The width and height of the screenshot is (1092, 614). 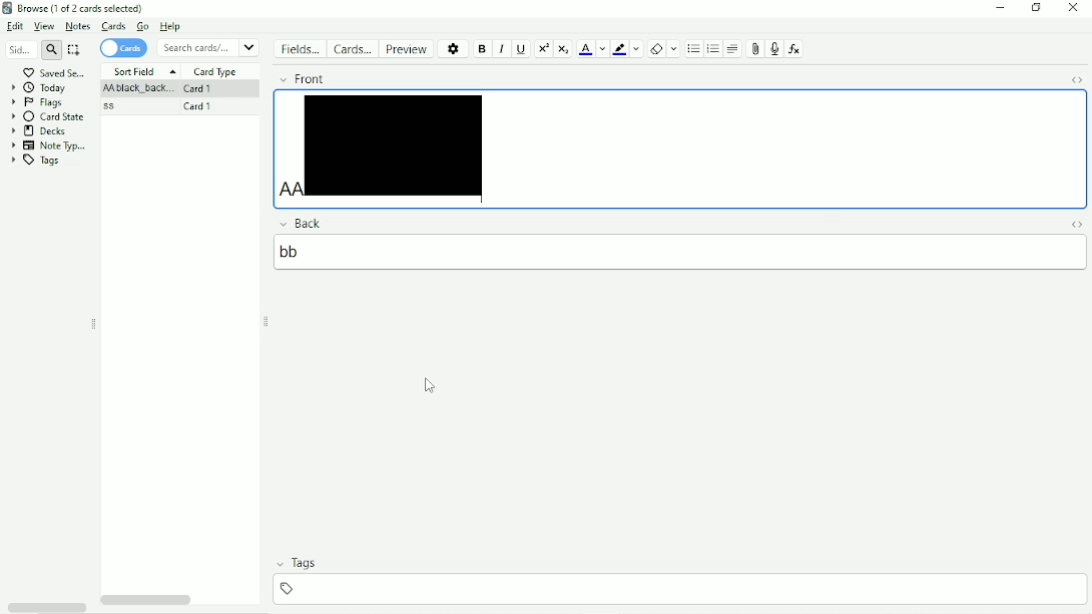 I want to click on Search , so click(x=208, y=48).